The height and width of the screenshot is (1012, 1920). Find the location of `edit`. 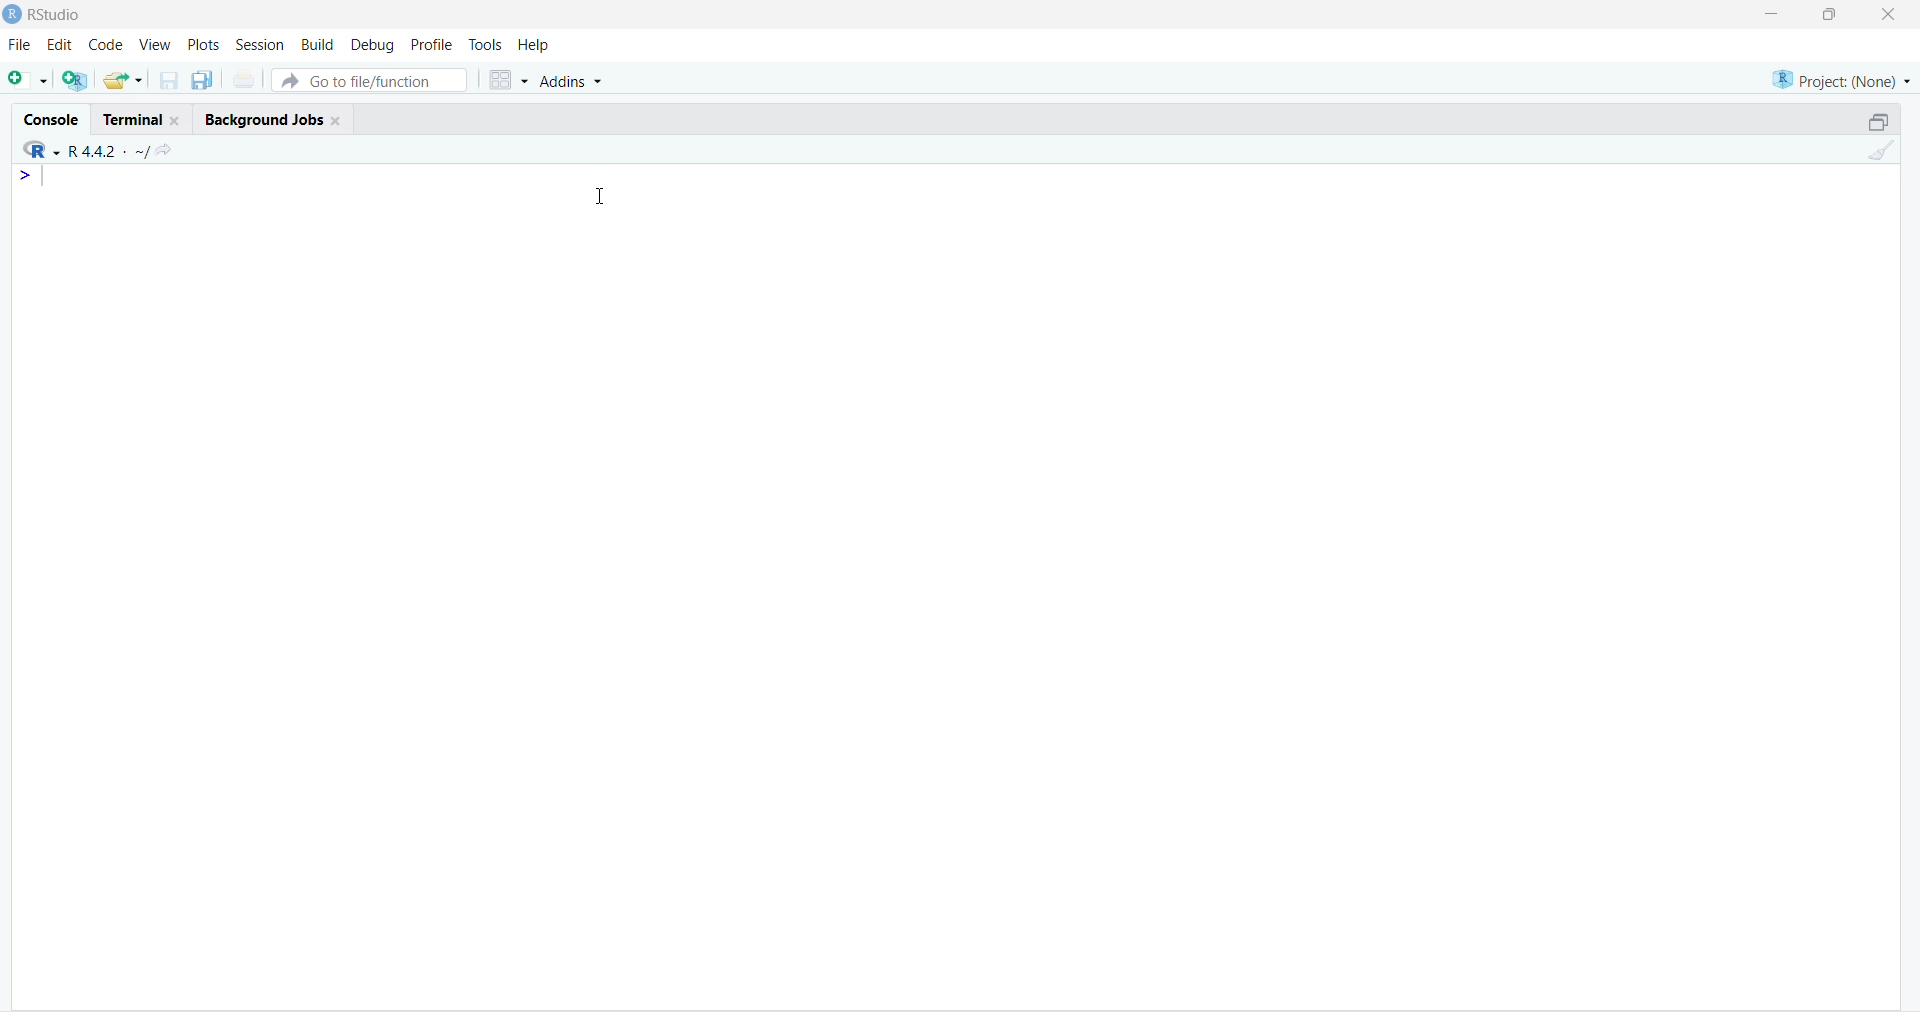

edit is located at coordinates (62, 44).